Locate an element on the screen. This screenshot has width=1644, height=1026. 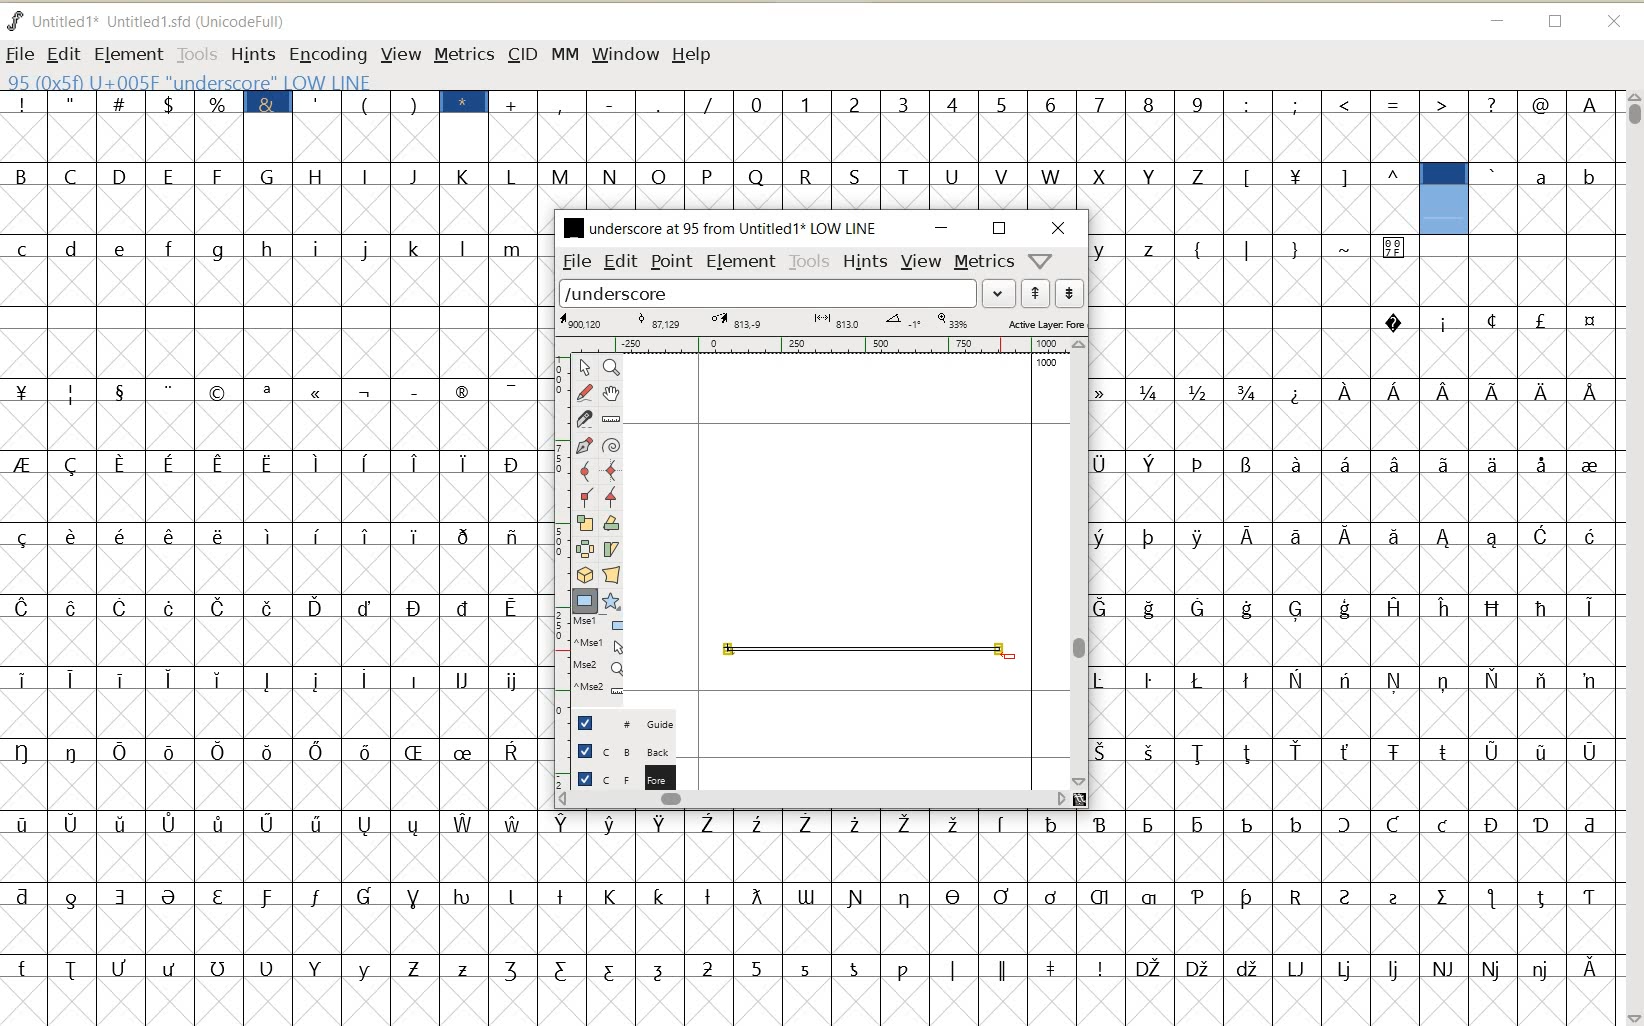
draw a freehand curve is located at coordinates (586, 392).